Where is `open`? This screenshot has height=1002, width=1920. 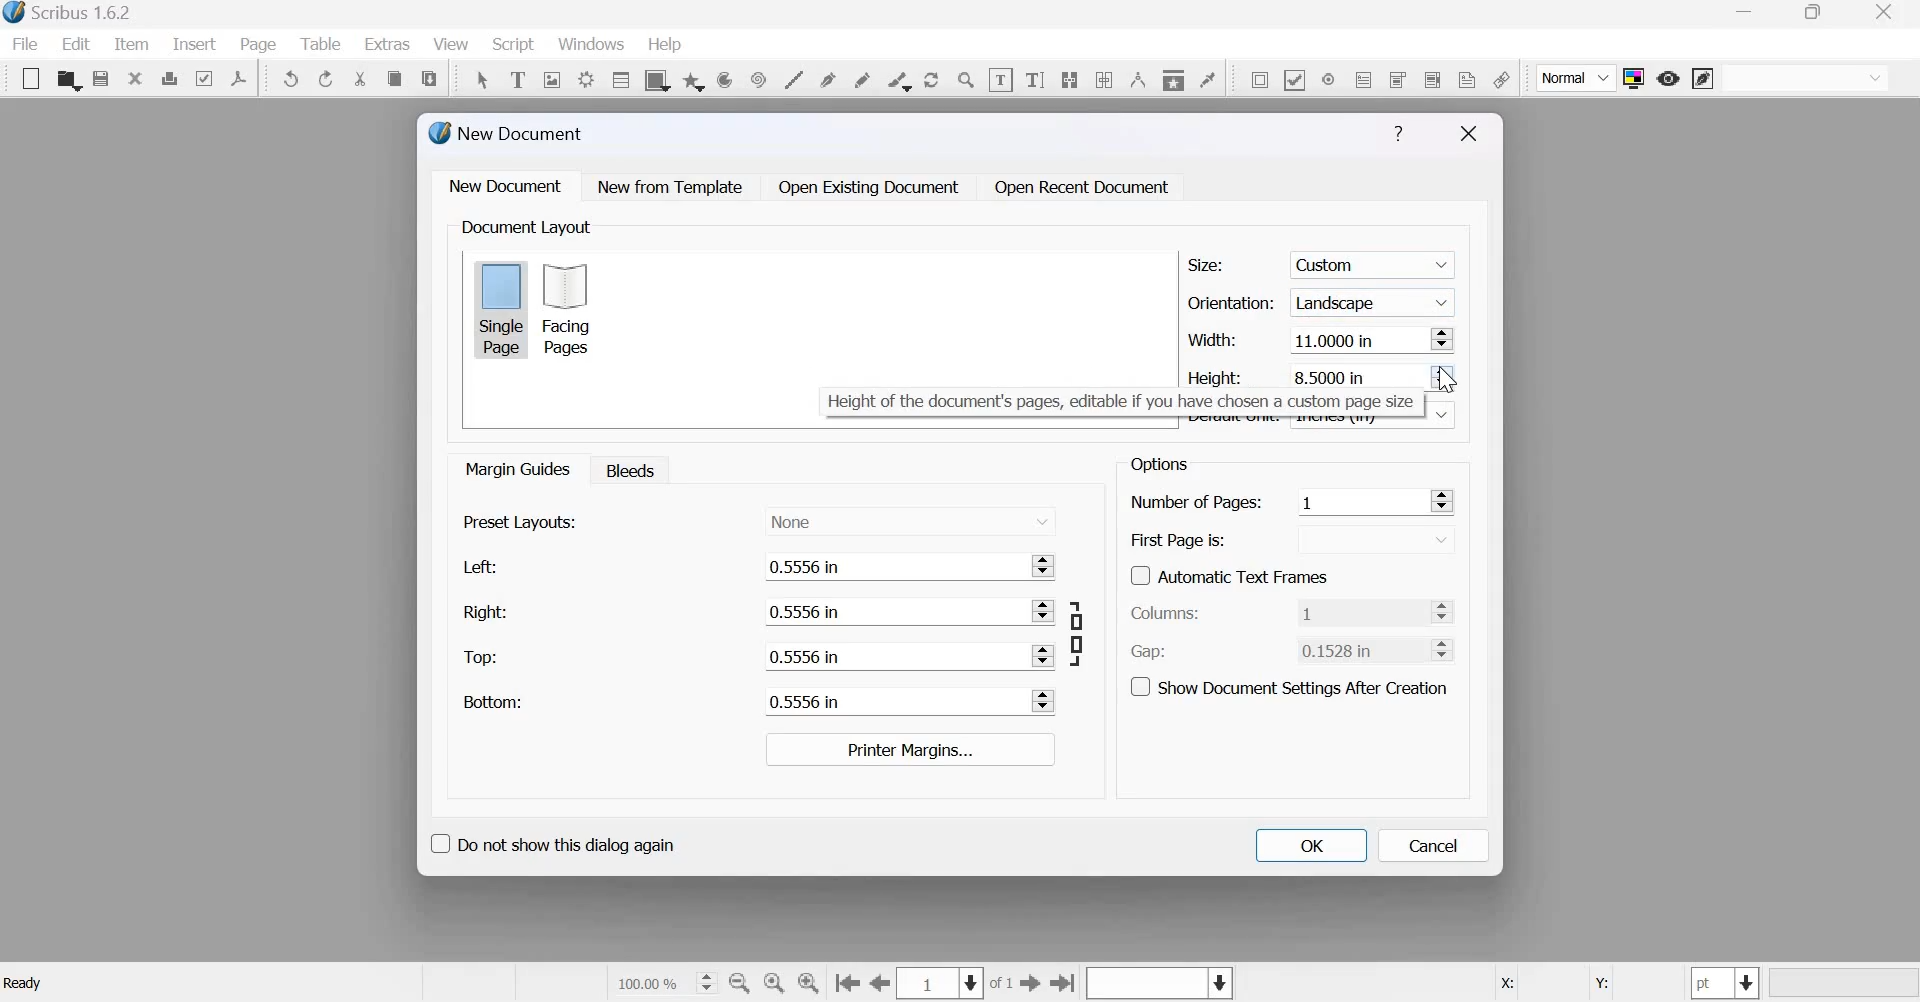
open is located at coordinates (68, 80).